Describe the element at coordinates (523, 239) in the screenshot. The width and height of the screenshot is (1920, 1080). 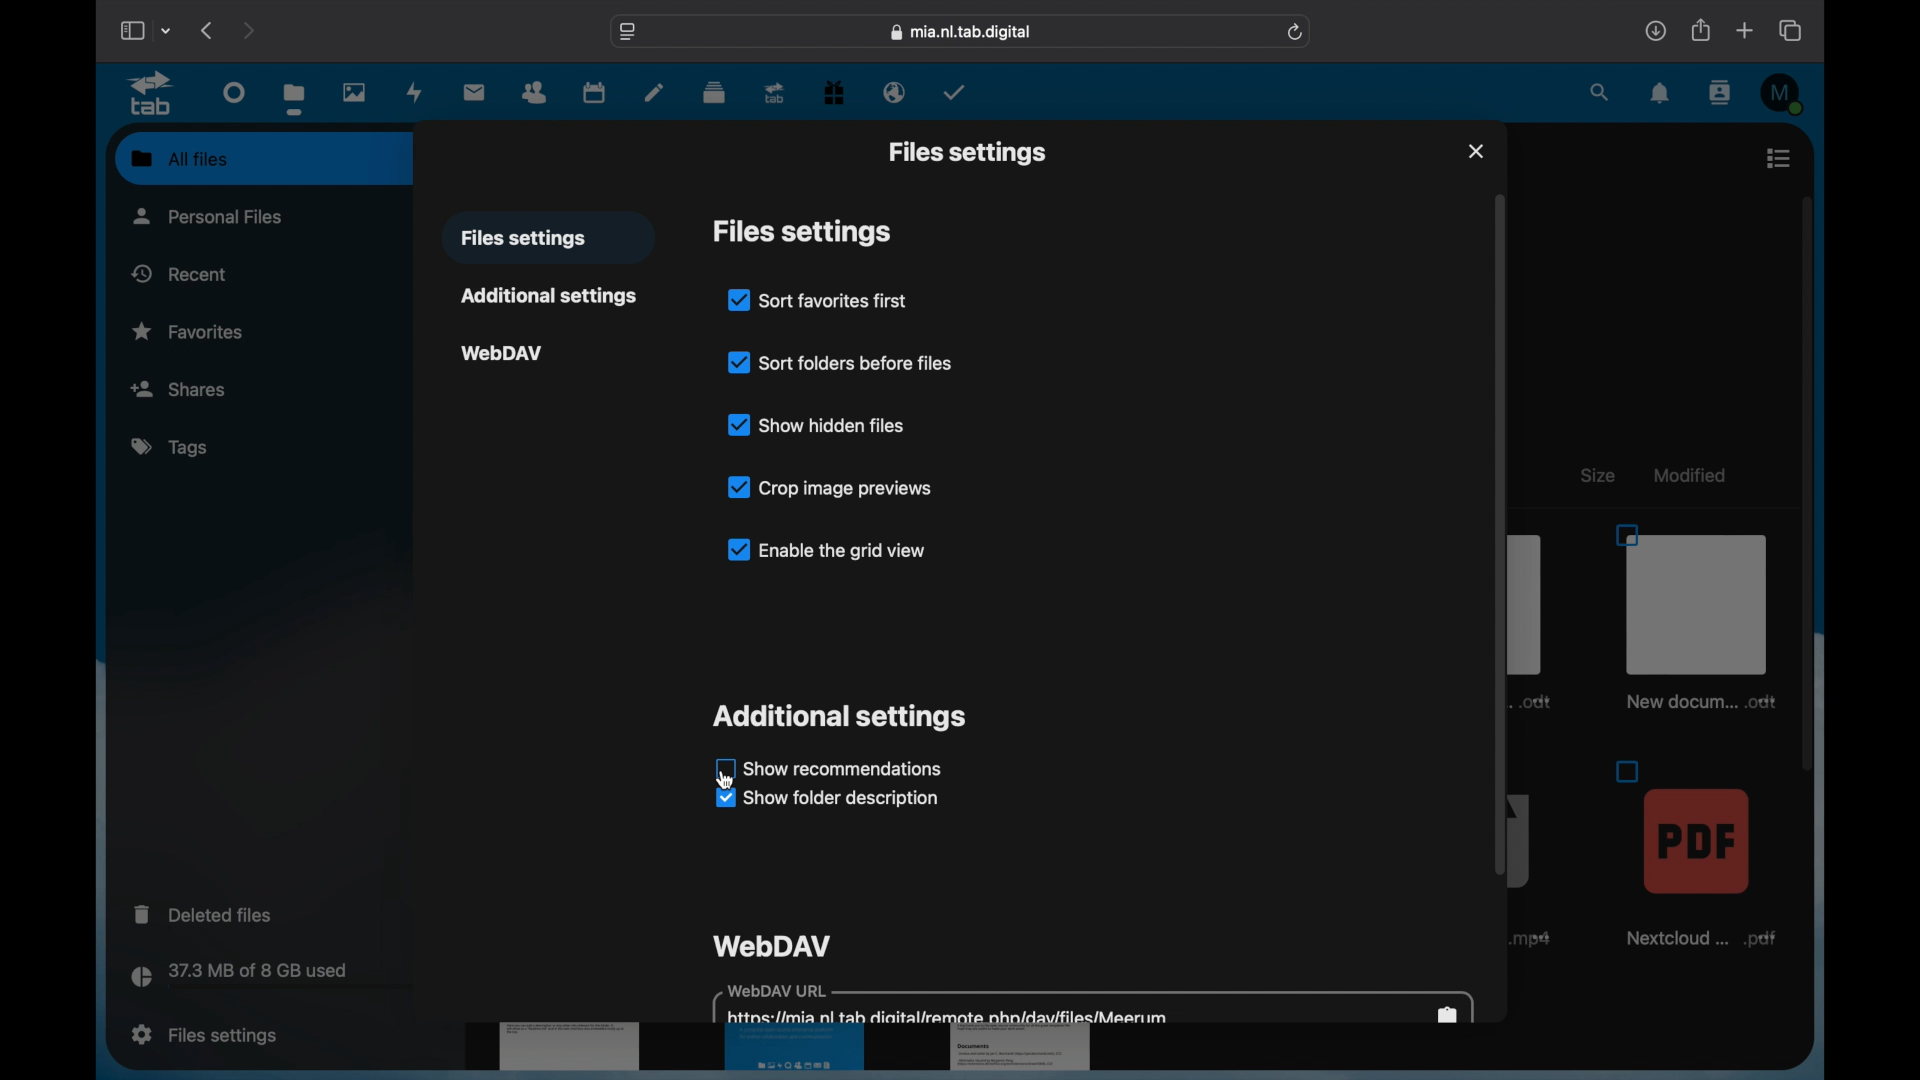
I see `files settings` at that location.